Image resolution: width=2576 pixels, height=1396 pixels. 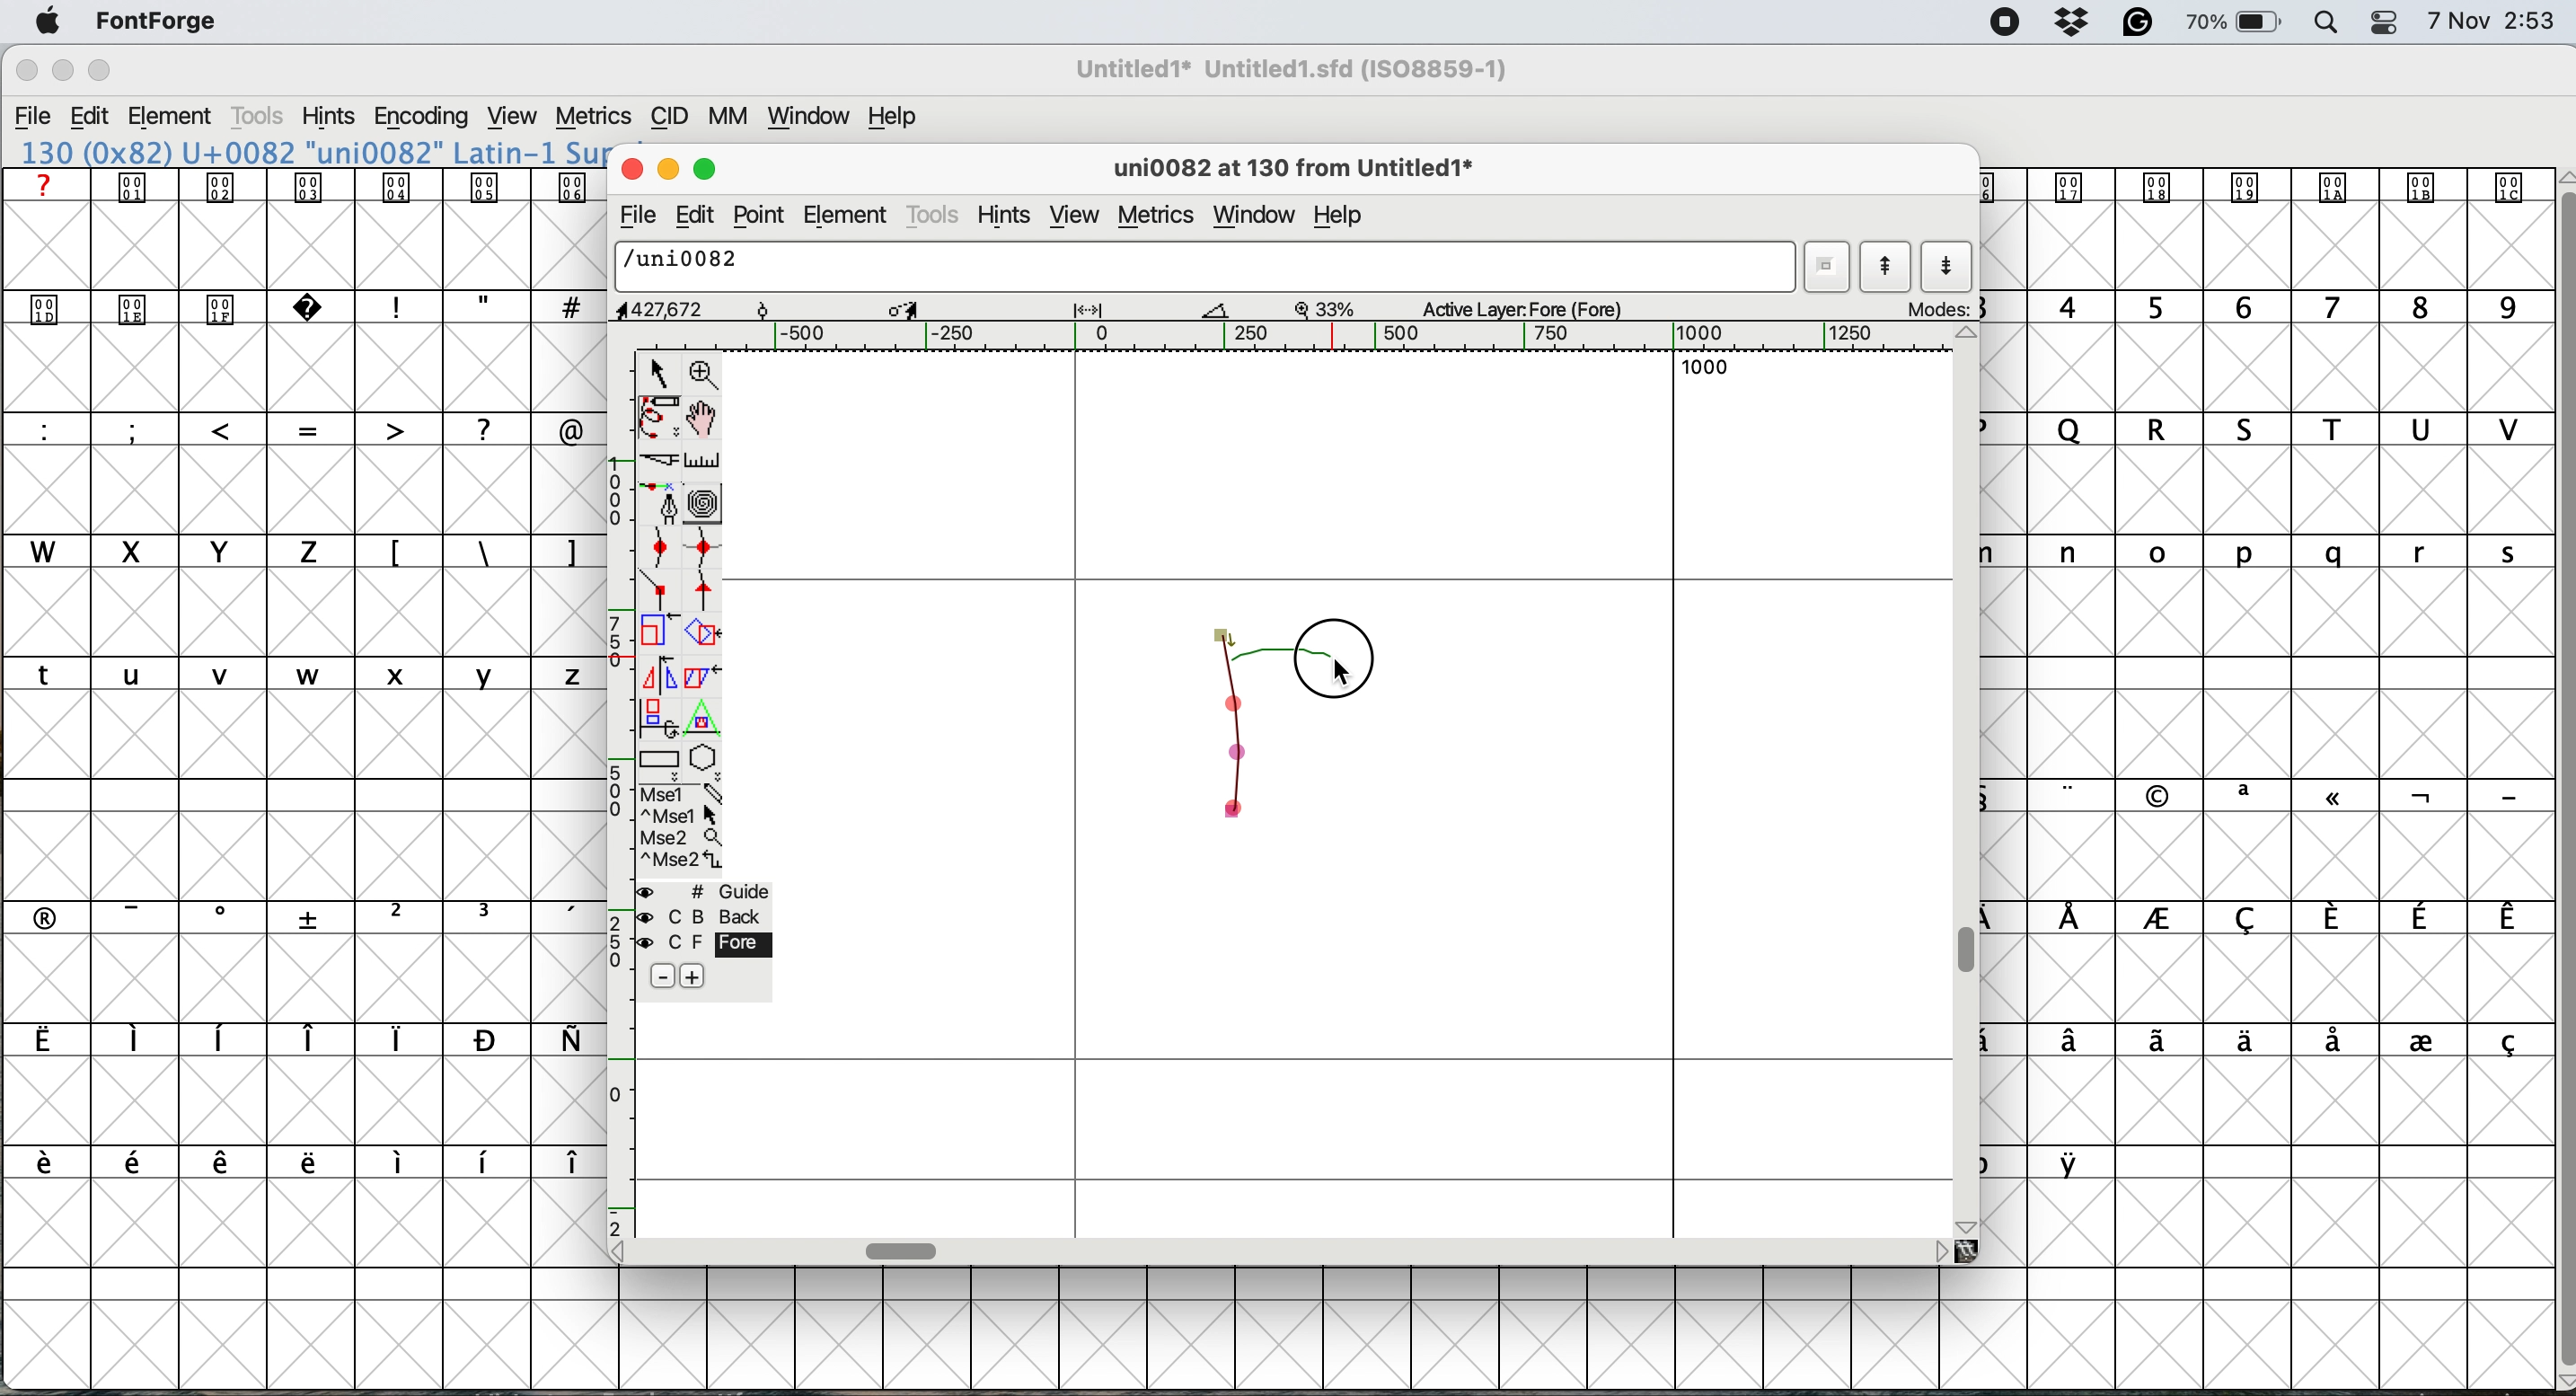 What do you see at coordinates (25, 73) in the screenshot?
I see `close` at bounding box center [25, 73].